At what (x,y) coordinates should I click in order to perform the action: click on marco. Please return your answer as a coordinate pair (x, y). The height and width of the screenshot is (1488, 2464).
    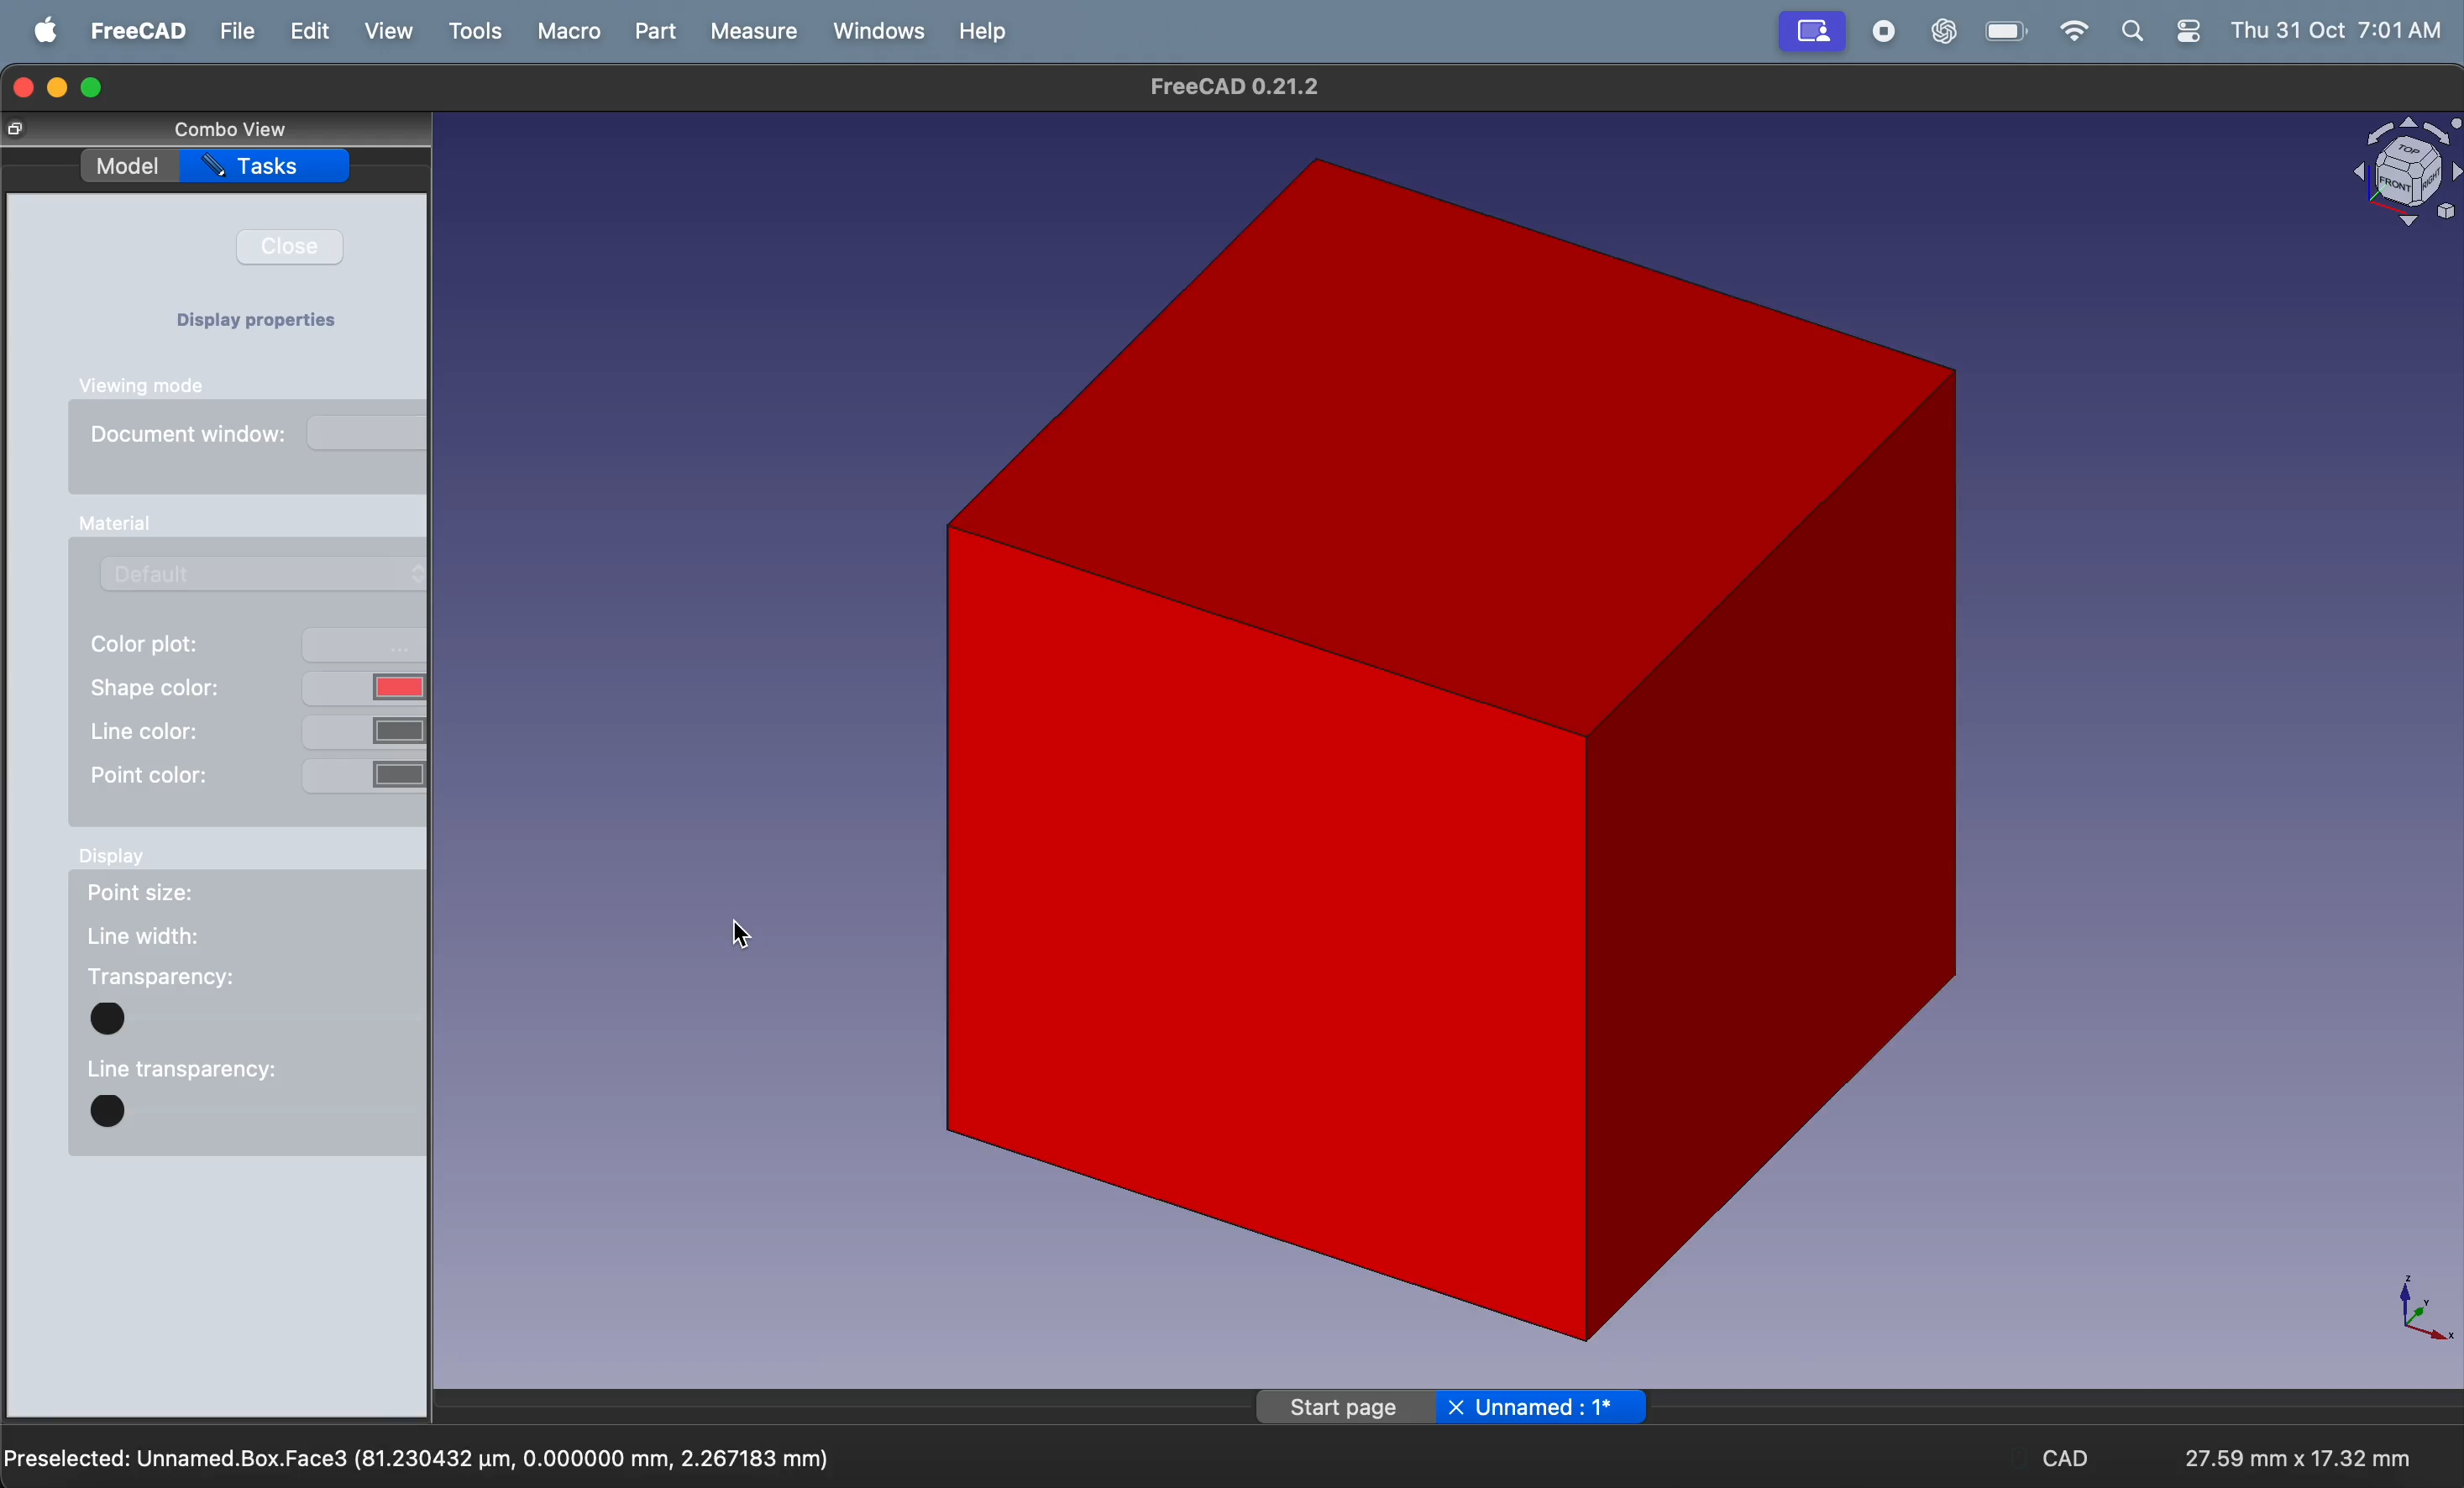
    Looking at the image, I should click on (567, 31).